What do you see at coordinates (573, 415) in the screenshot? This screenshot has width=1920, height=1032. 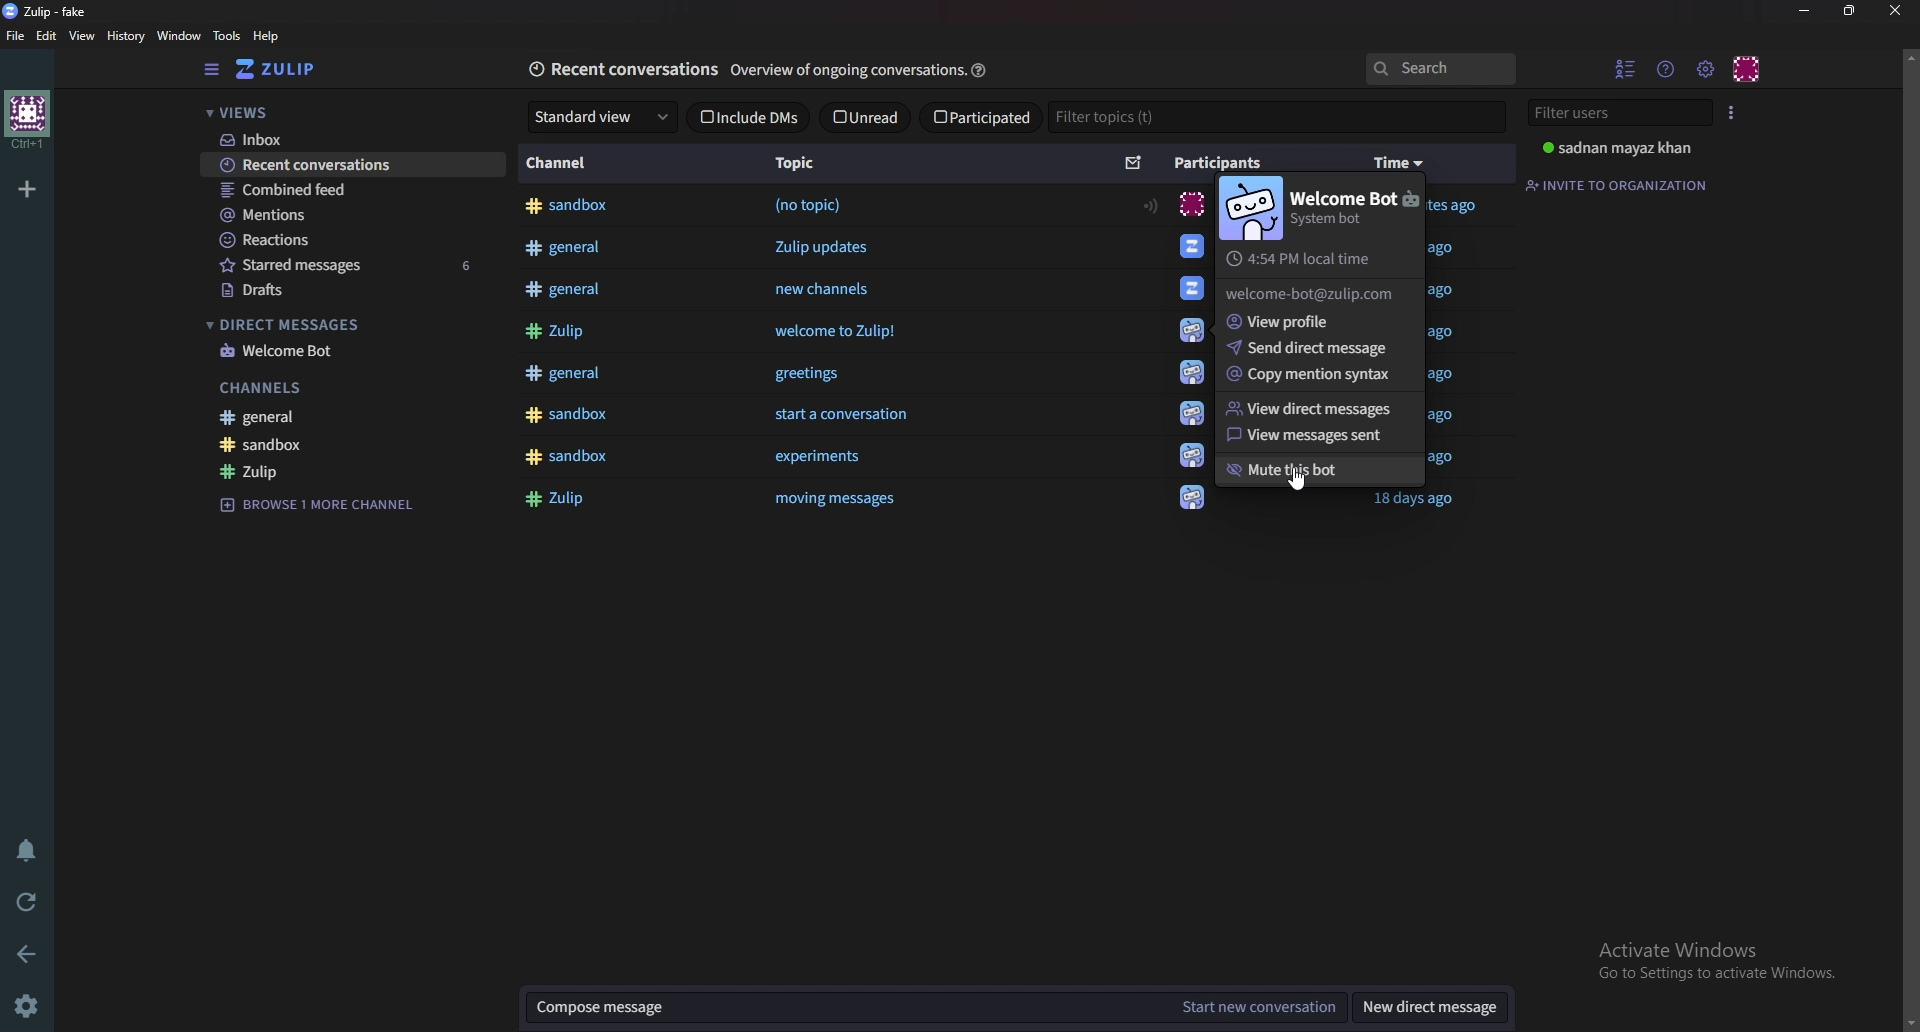 I see `#sandbox` at bounding box center [573, 415].